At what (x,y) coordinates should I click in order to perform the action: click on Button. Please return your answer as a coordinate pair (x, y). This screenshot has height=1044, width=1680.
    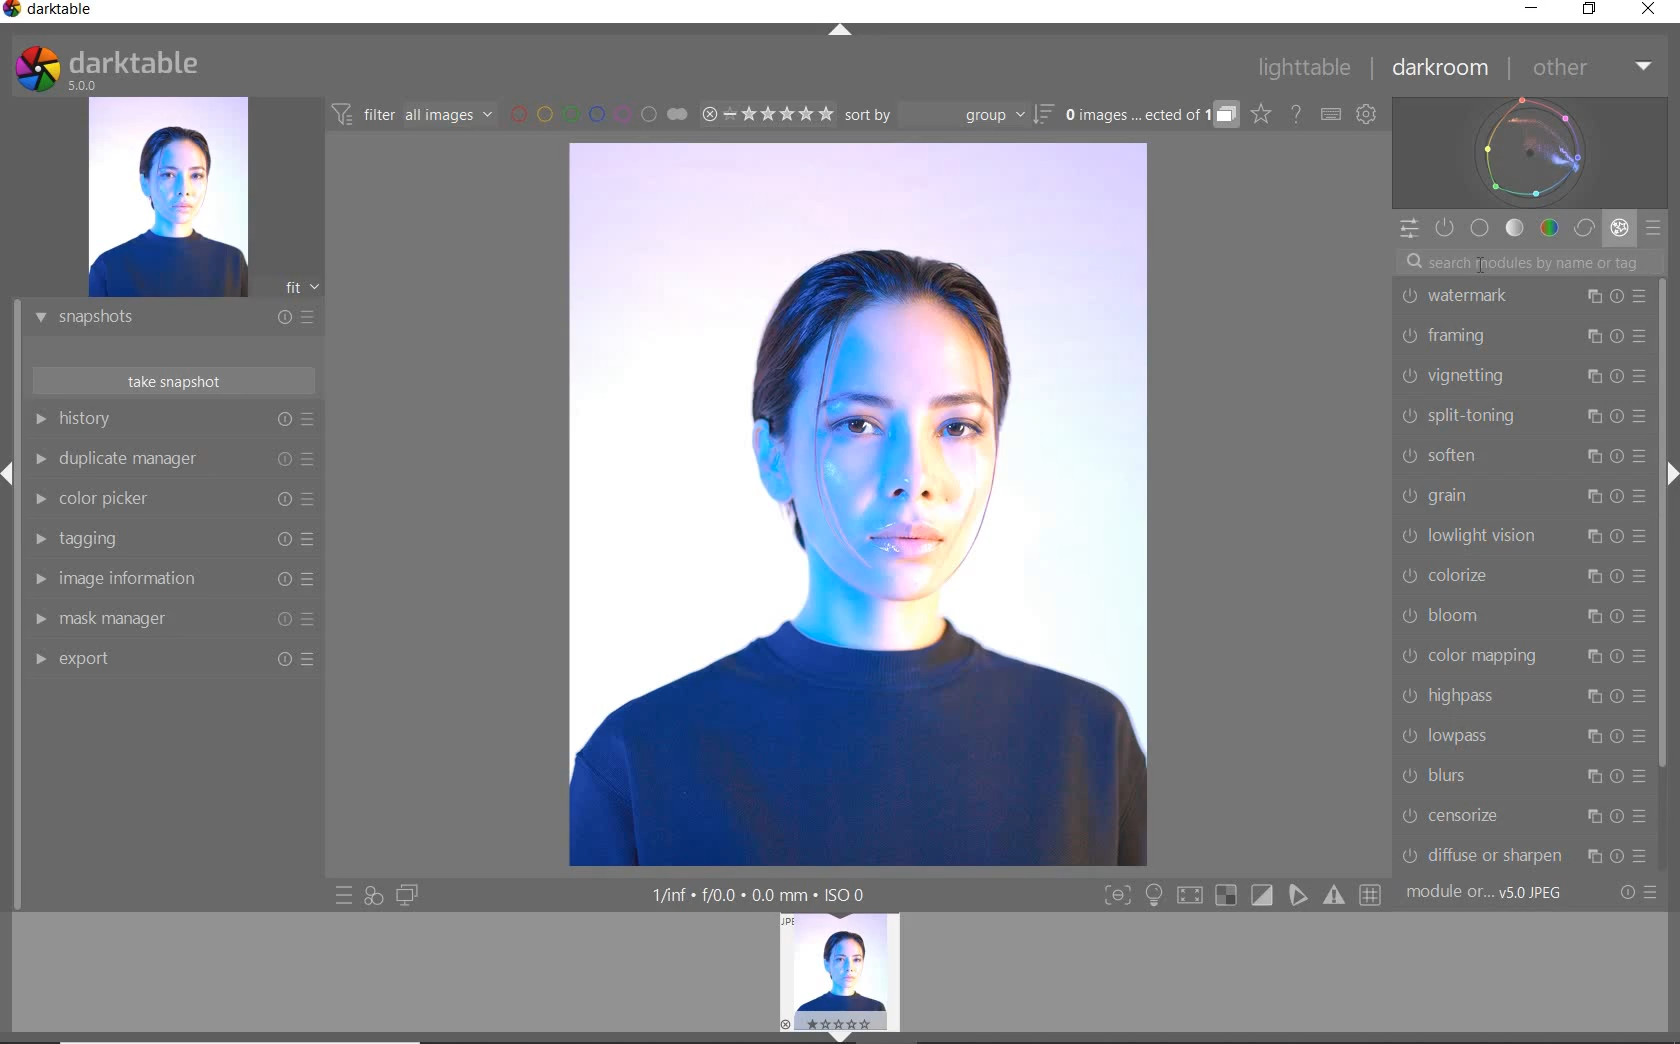
    Looking at the image, I should click on (1189, 898).